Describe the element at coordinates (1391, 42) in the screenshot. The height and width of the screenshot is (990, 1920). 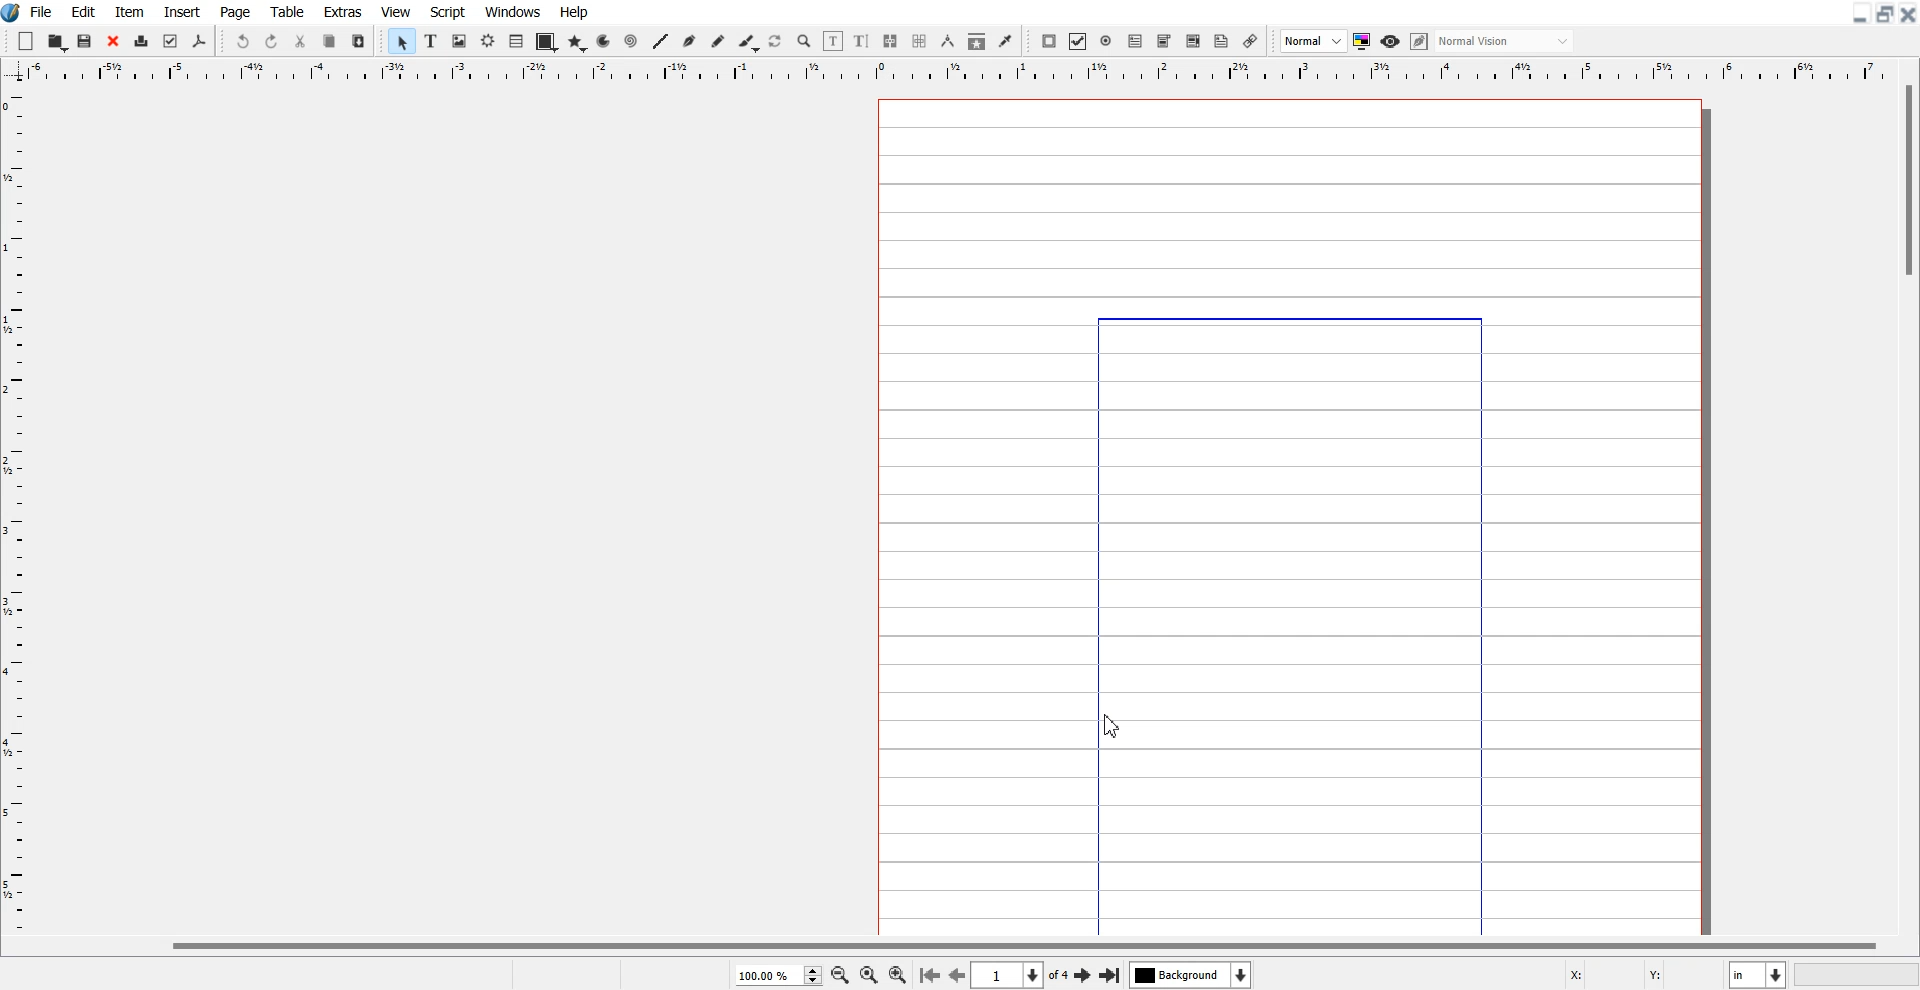
I see `Preview mode` at that location.